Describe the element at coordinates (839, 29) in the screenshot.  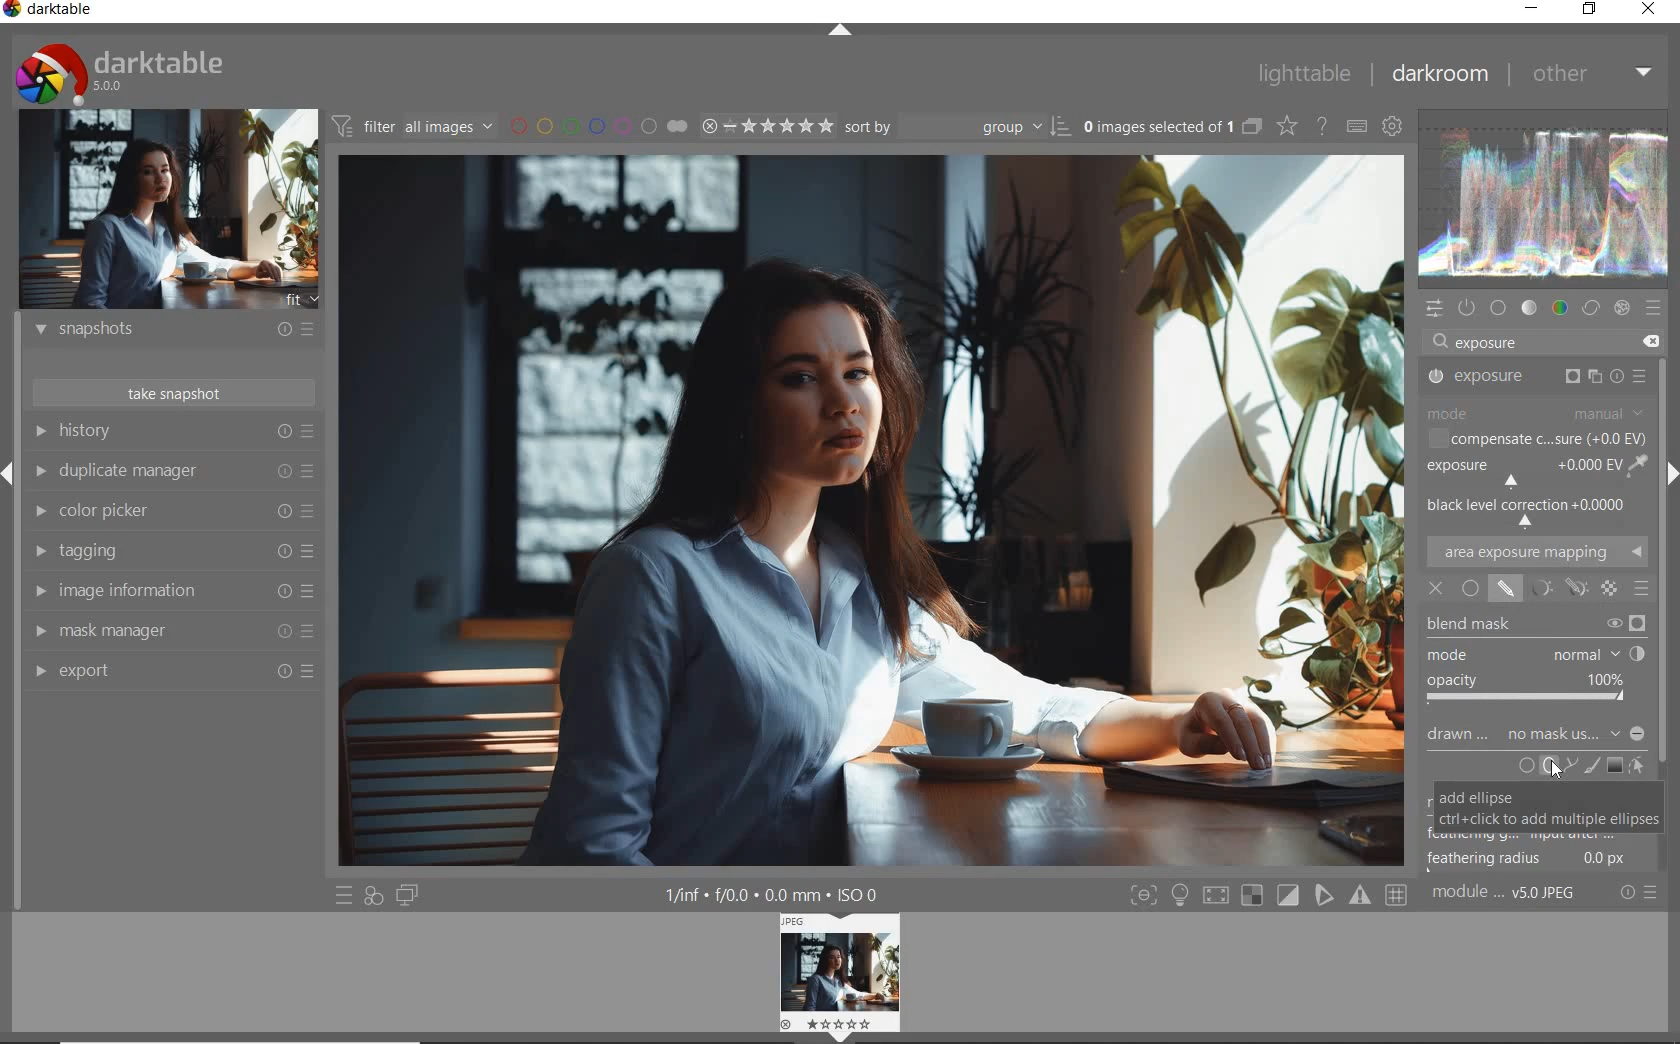
I see `expand/collapse` at that location.